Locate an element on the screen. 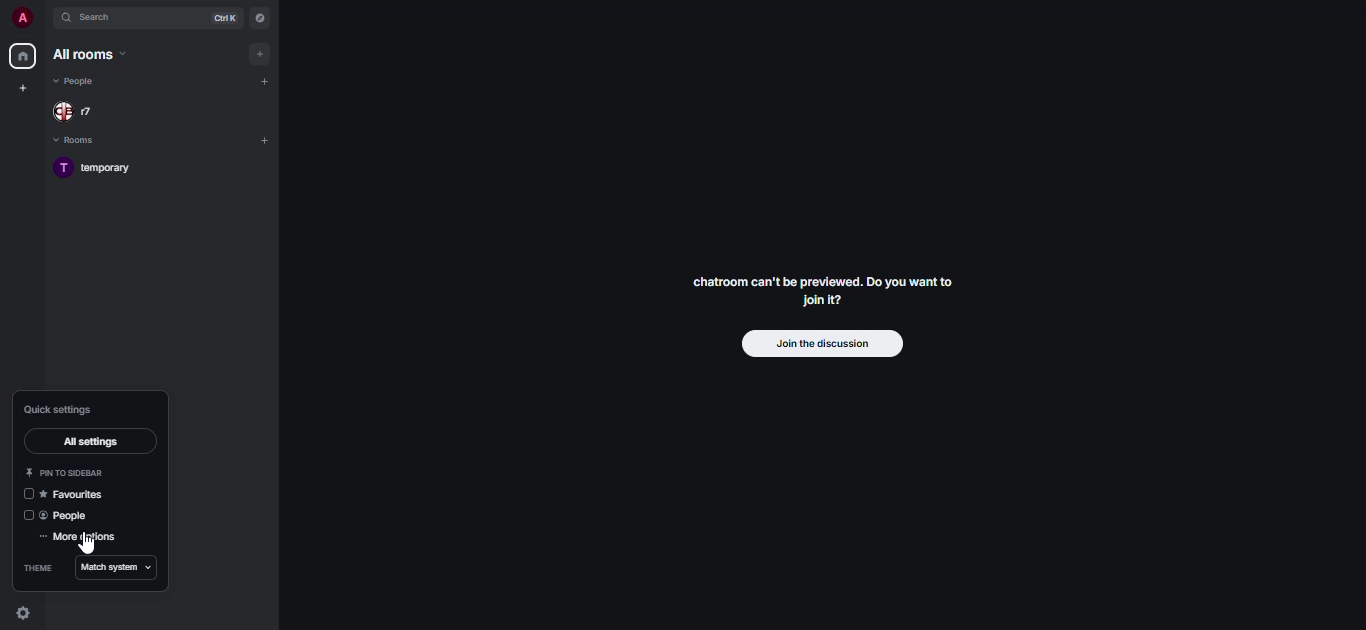  more options is located at coordinates (76, 537).